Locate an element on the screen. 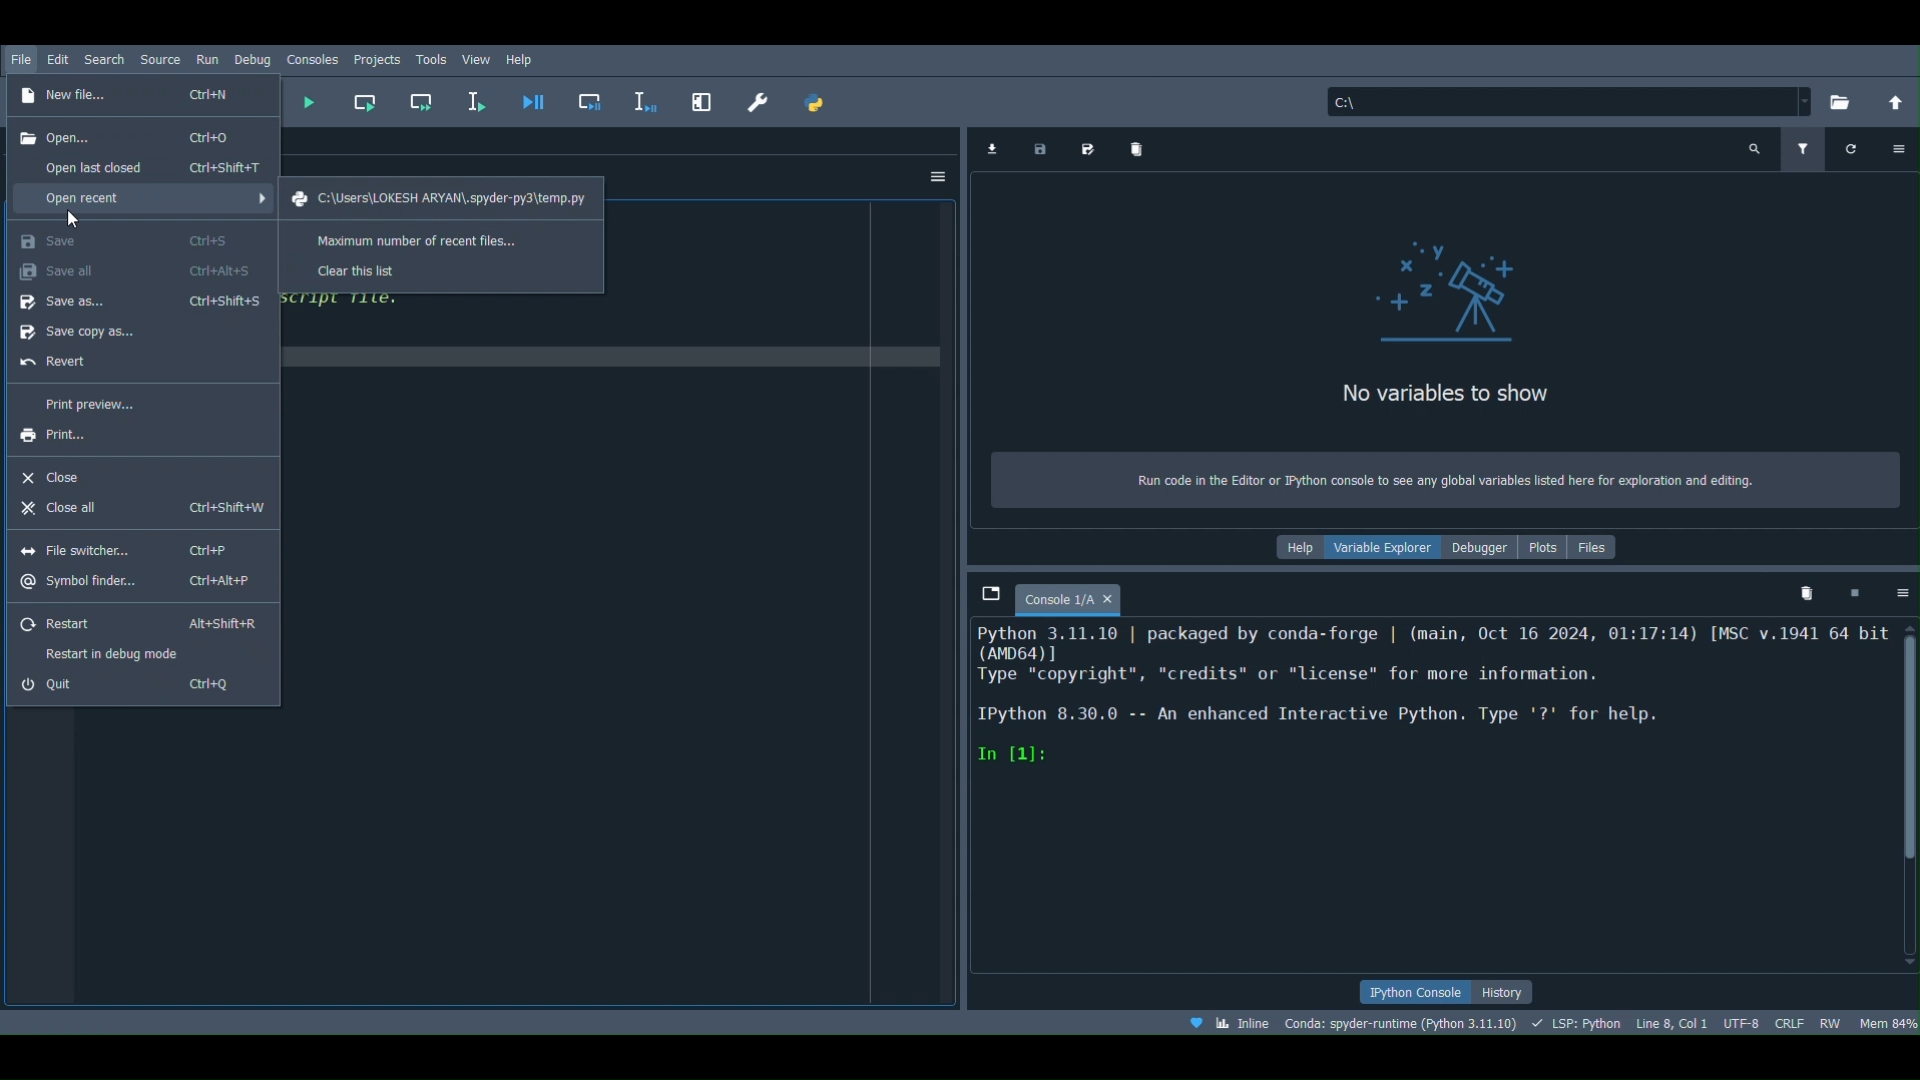  File is located at coordinates (22, 62).